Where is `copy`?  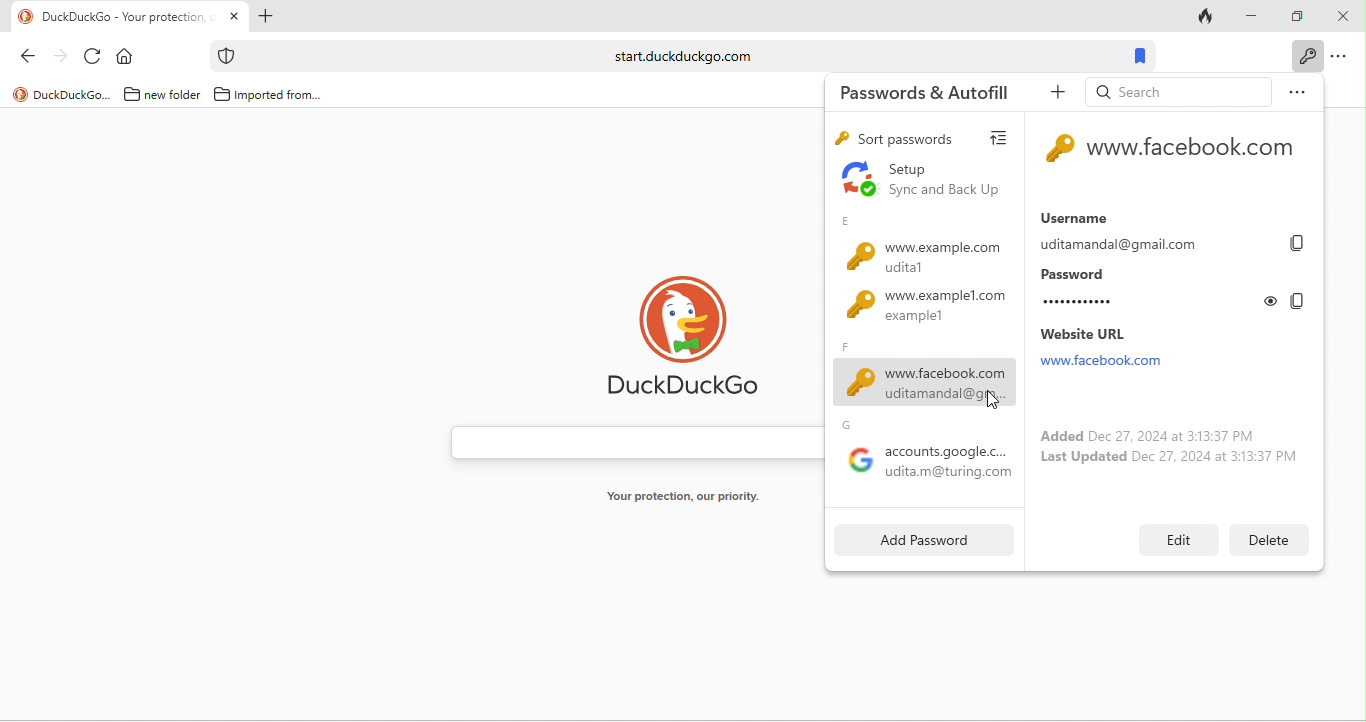 copy is located at coordinates (1301, 244).